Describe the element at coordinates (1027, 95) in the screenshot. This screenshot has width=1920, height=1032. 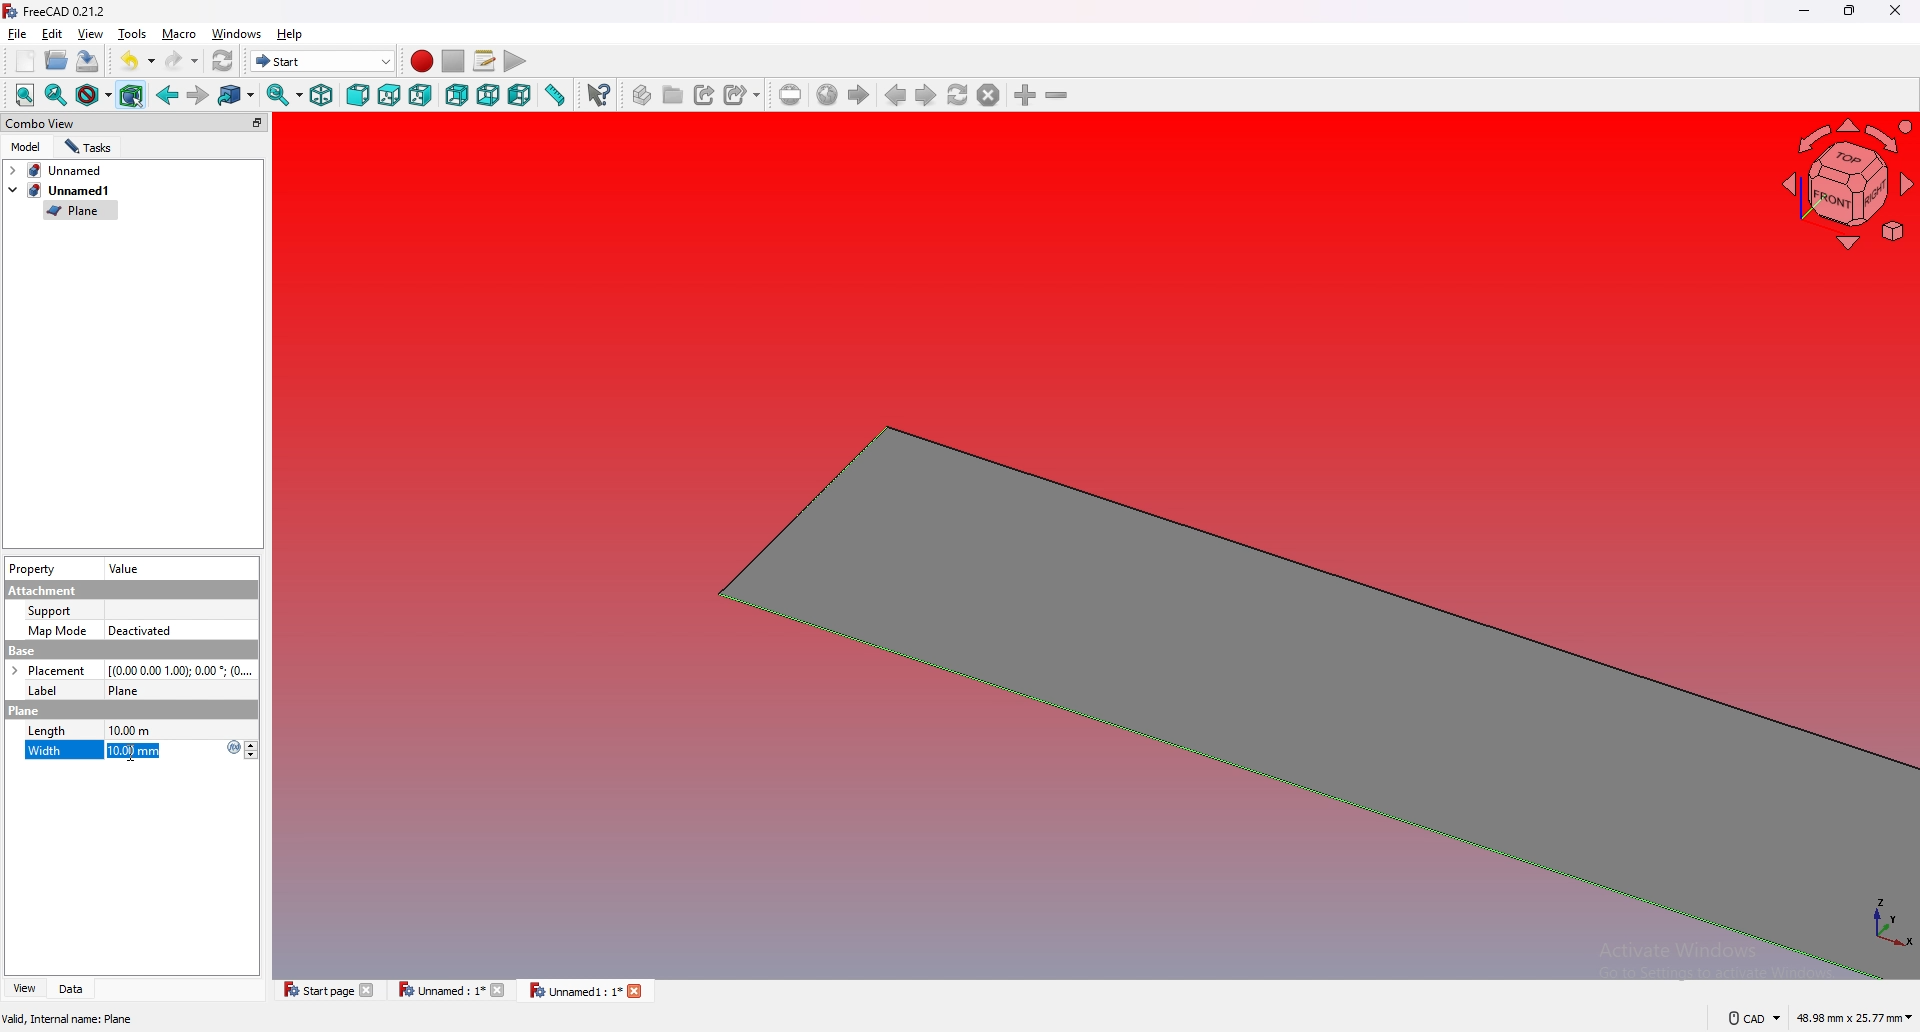
I see `zoom in` at that location.